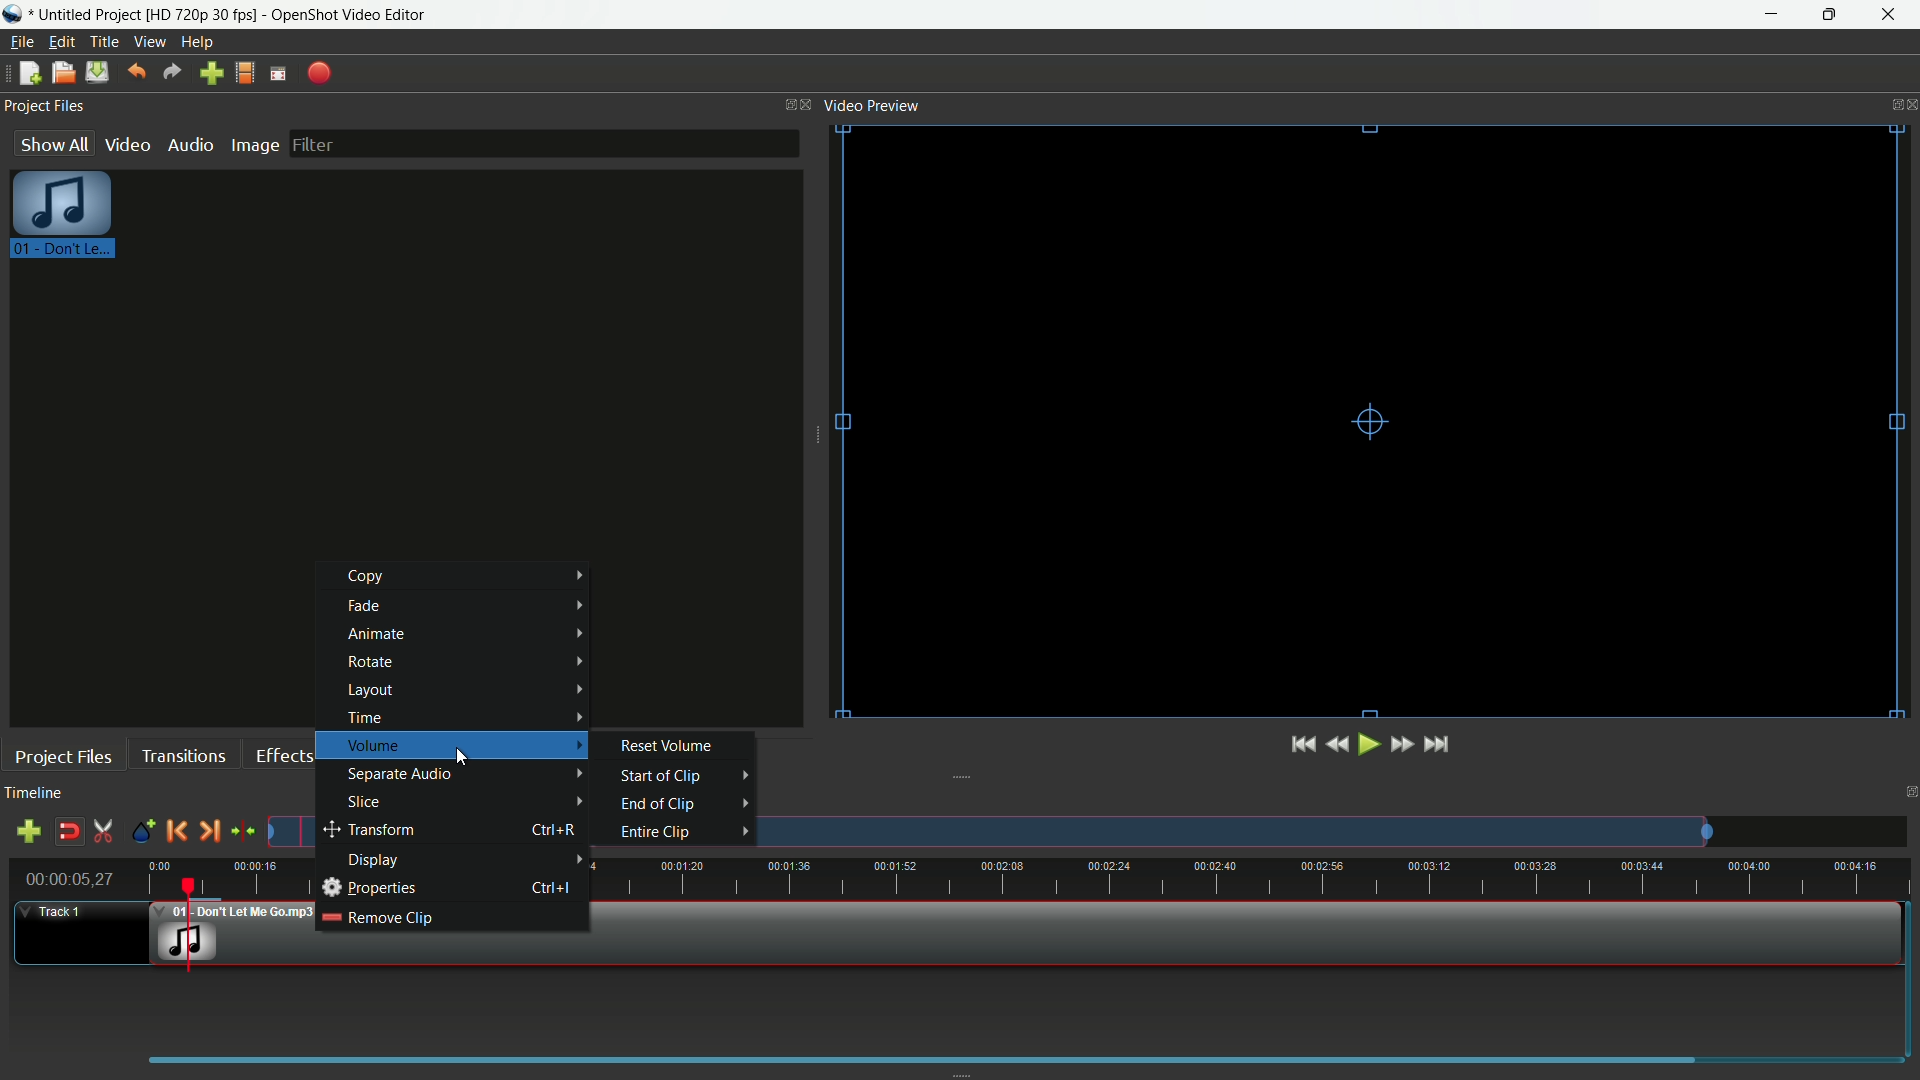 The width and height of the screenshot is (1920, 1080). I want to click on enable razor, so click(106, 832).